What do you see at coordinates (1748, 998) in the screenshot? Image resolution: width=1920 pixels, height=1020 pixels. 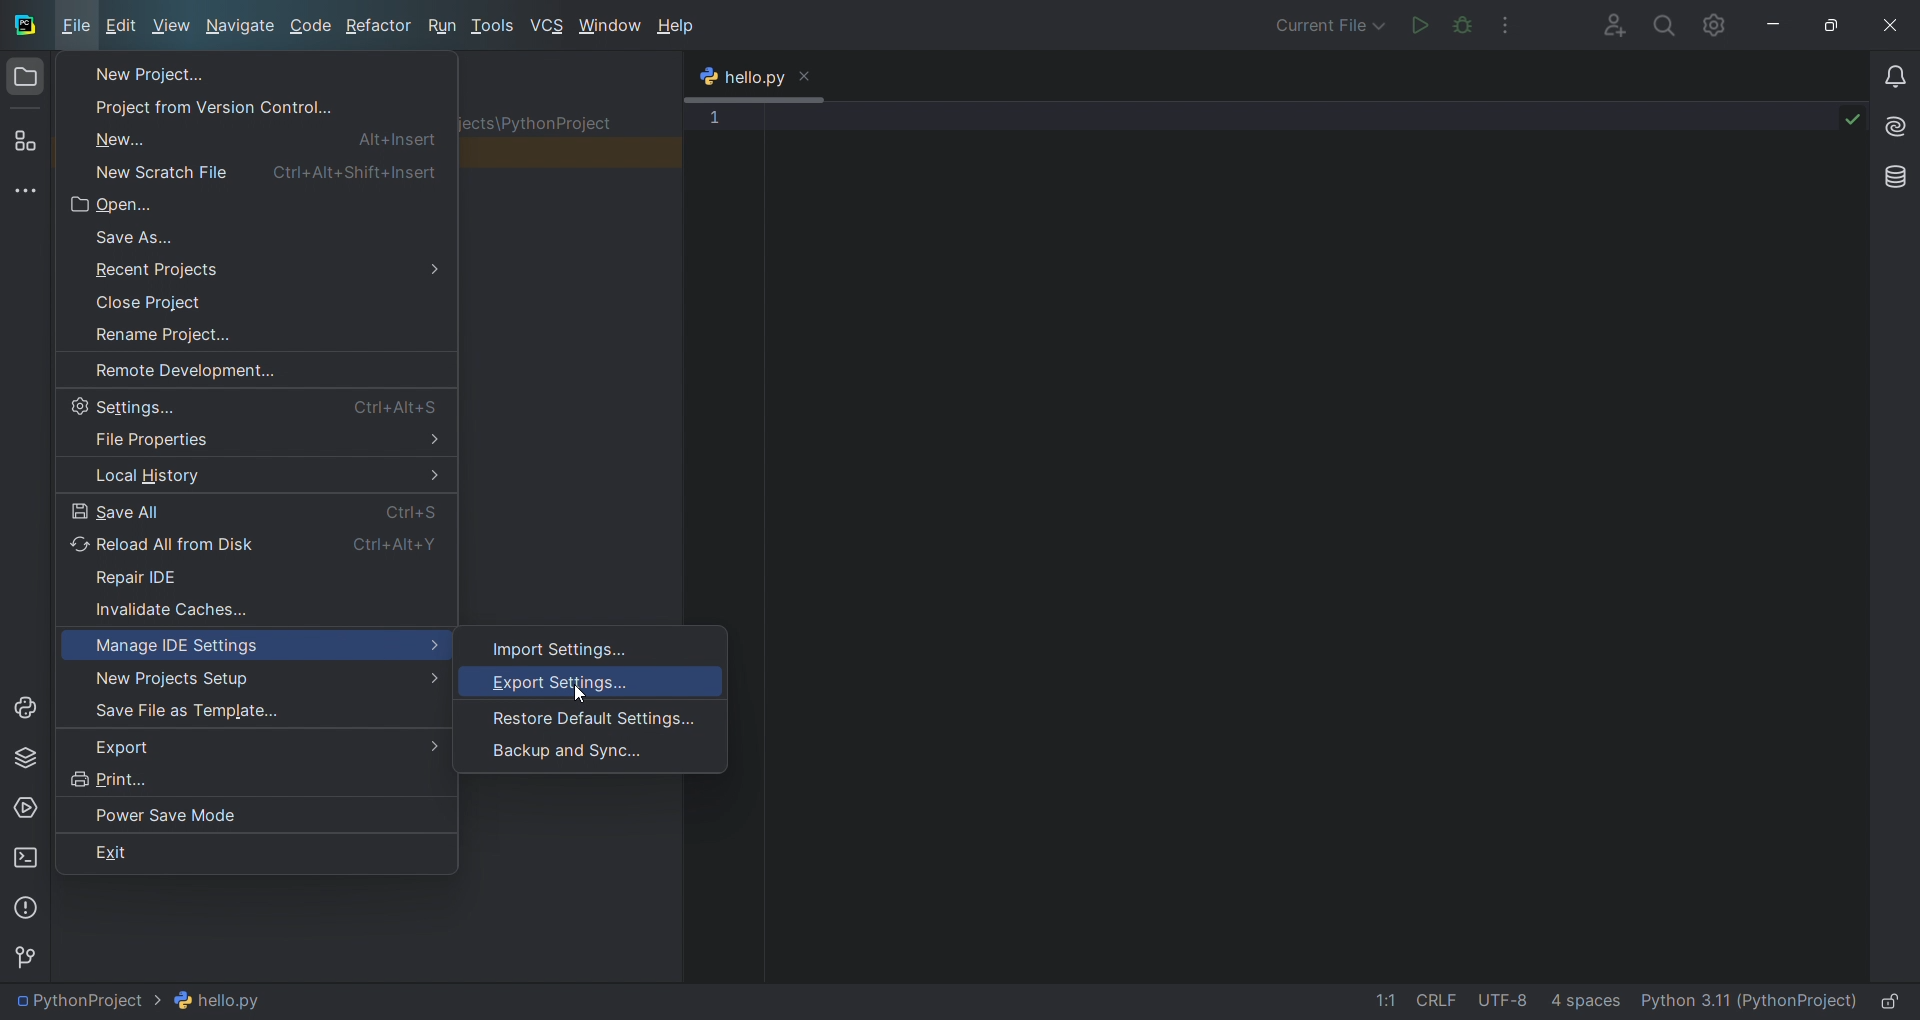 I see `interpreter` at bounding box center [1748, 998].